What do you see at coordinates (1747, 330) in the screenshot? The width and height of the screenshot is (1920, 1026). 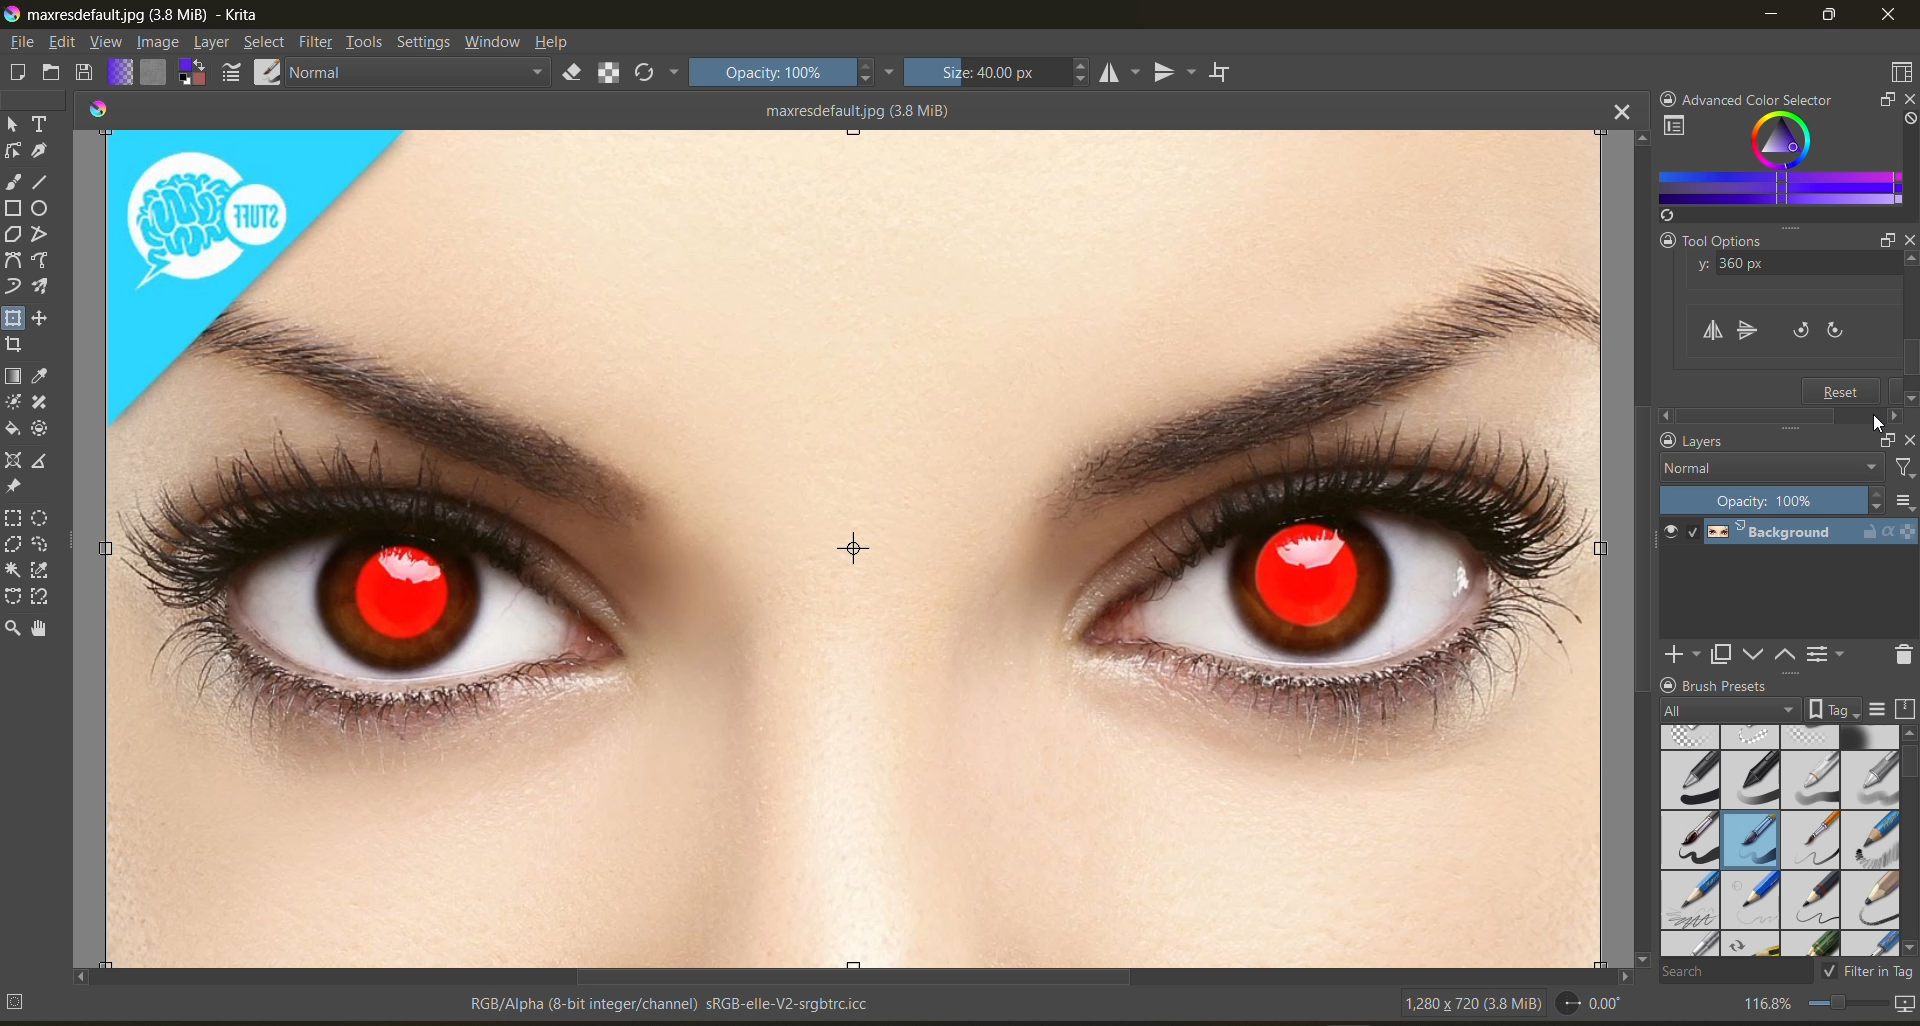 I see `flip canvas vertically` at bounding box center [1747, 330].